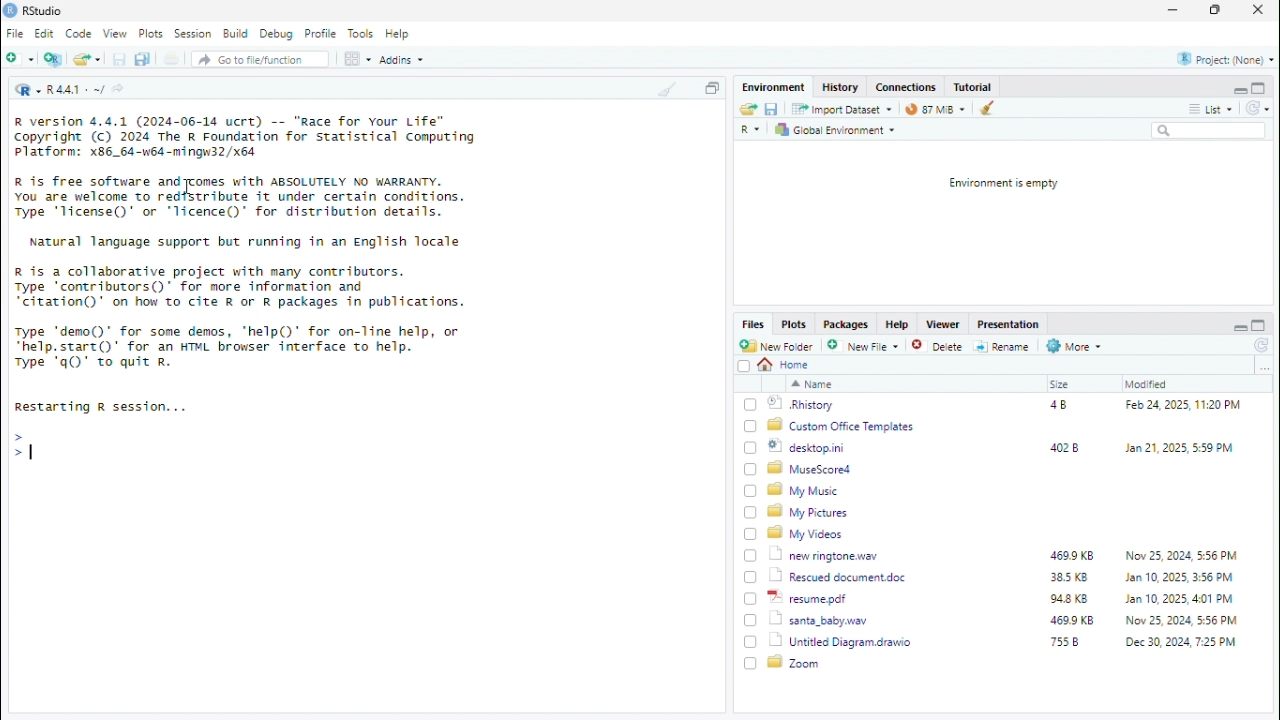 The height and width of the screenshot is (720, 1280). I want to click on Cursor , so click(188, 187).